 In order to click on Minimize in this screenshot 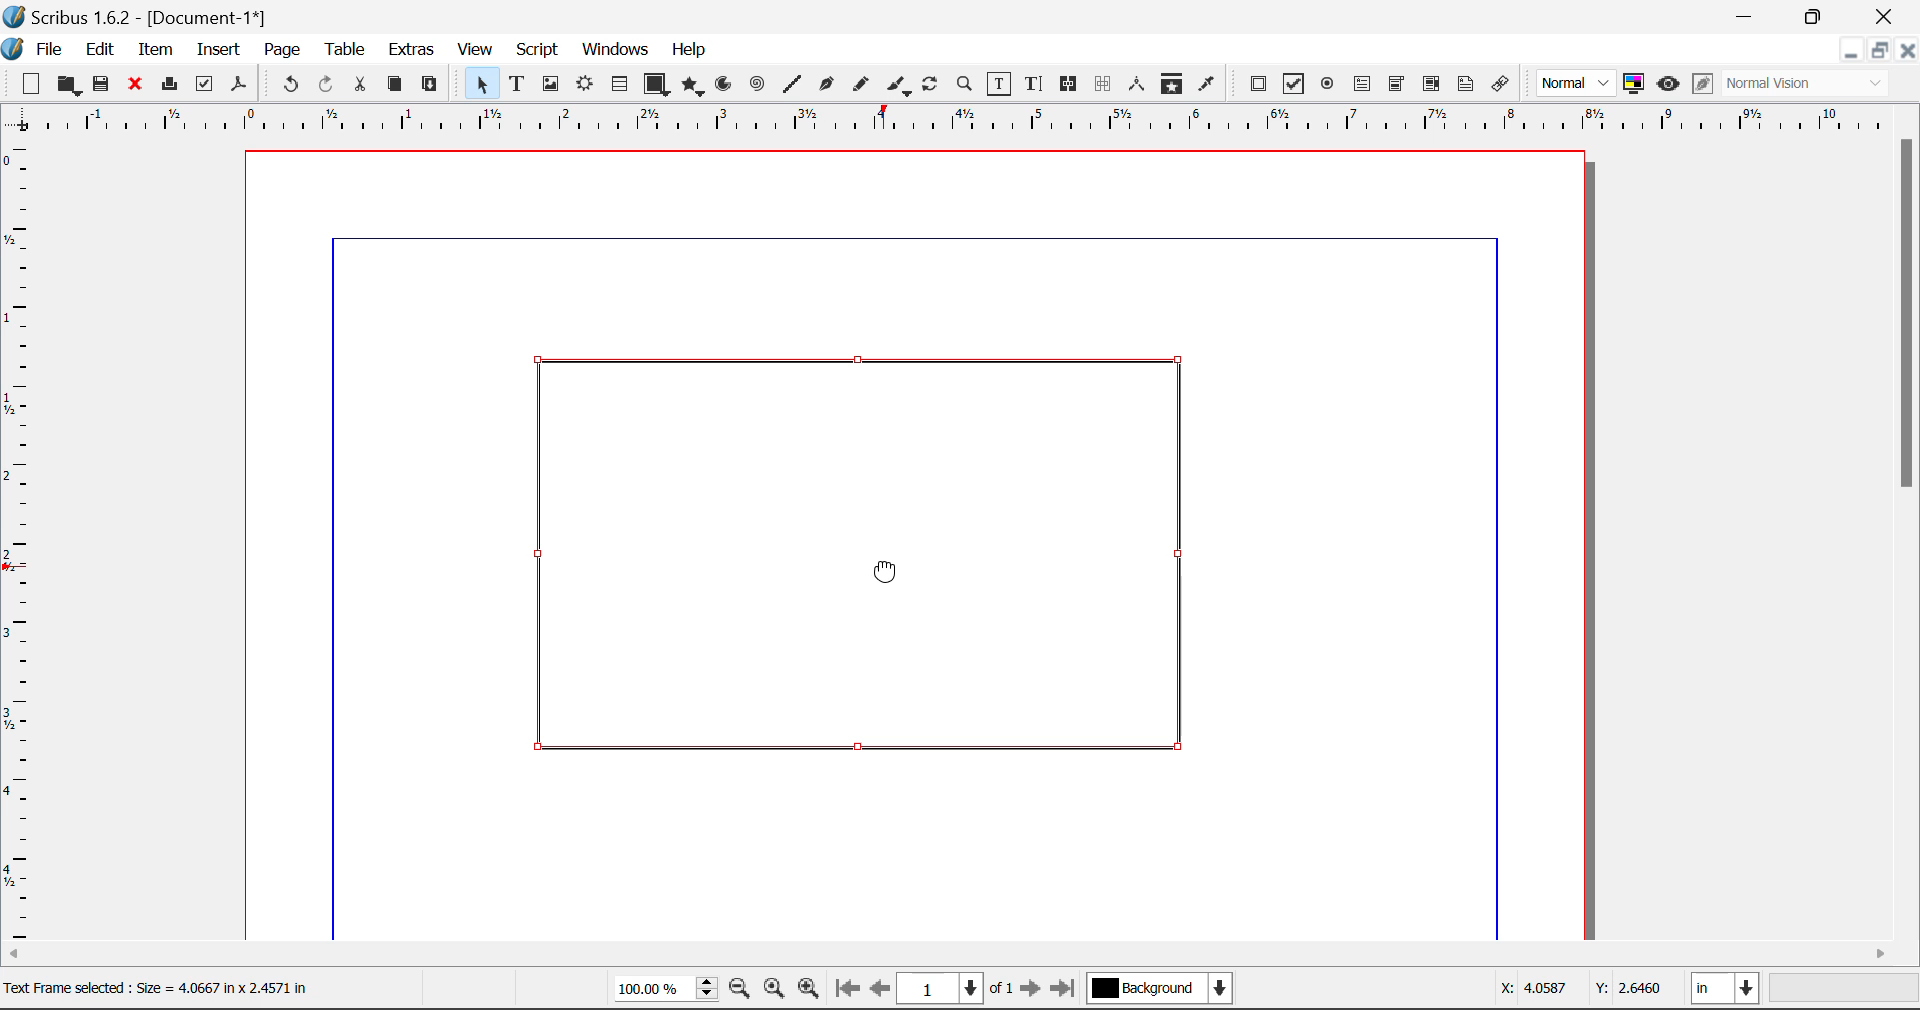, I will do `click(1879, 50)`.